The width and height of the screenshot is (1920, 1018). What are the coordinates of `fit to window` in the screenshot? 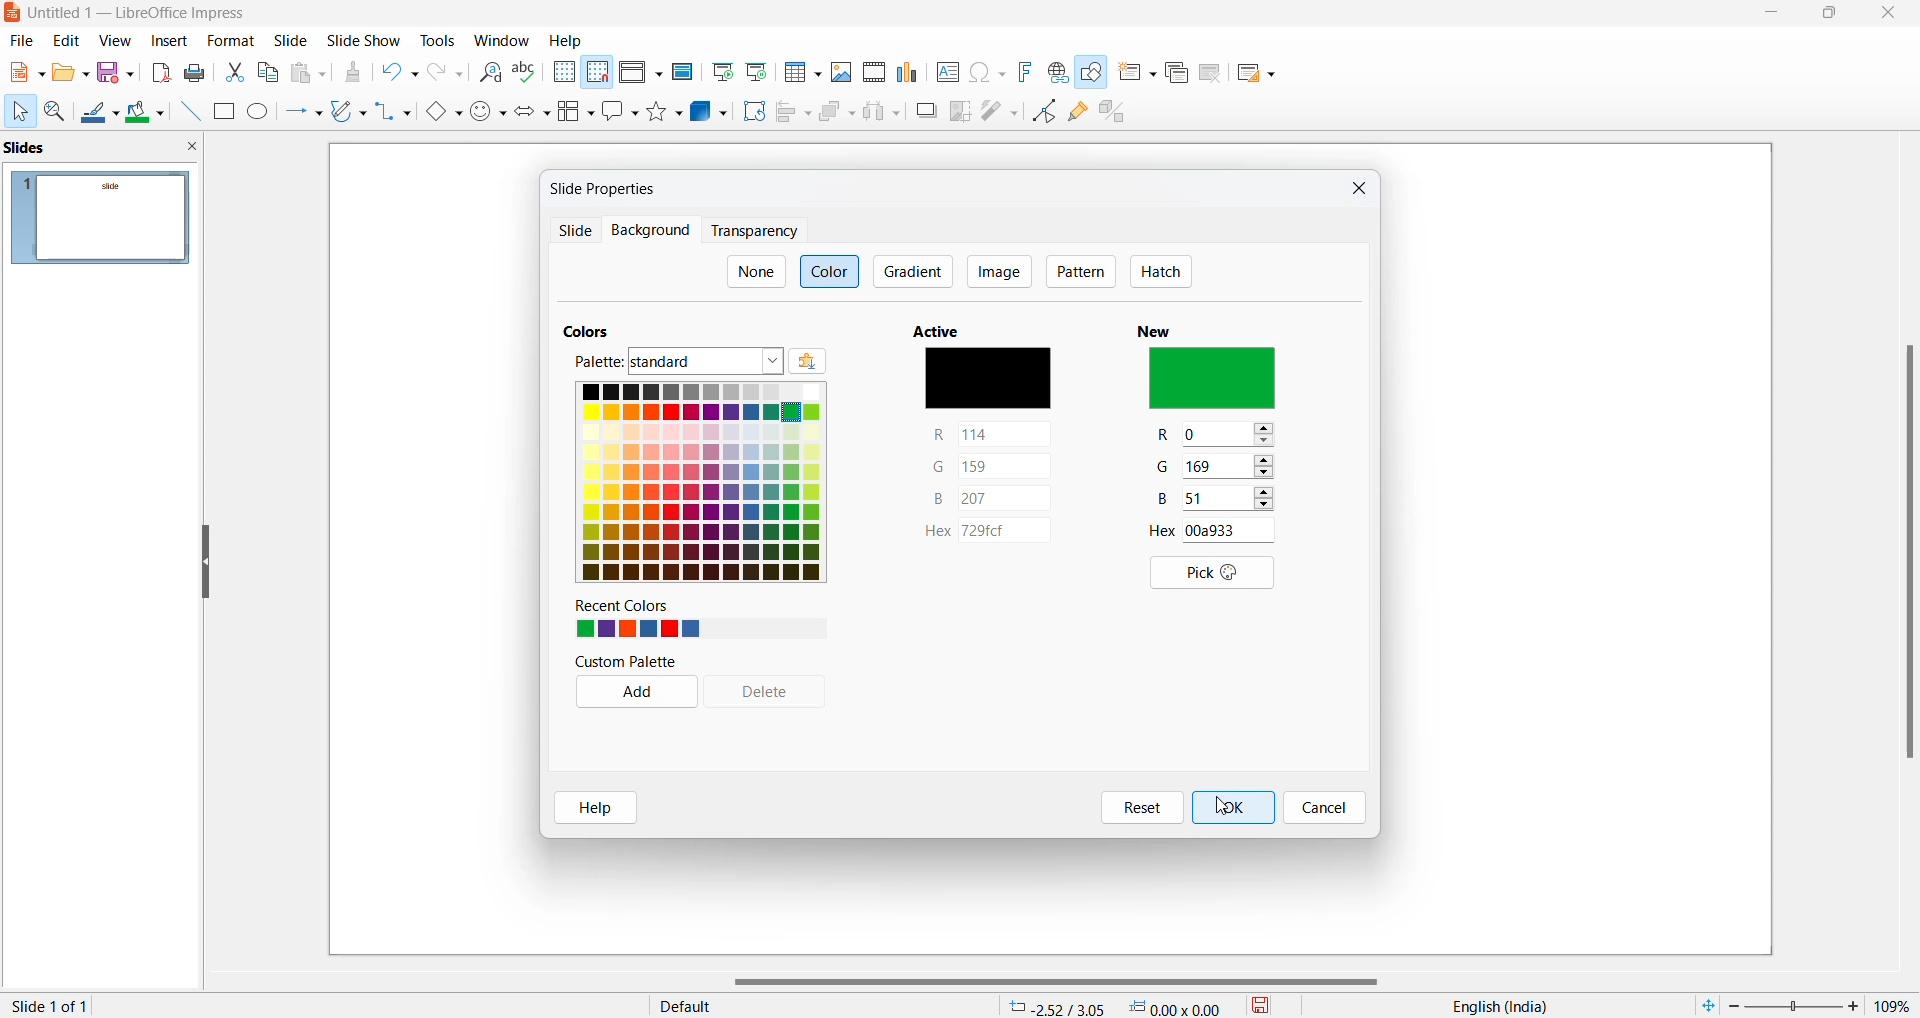 It's located at (1707, 1003).